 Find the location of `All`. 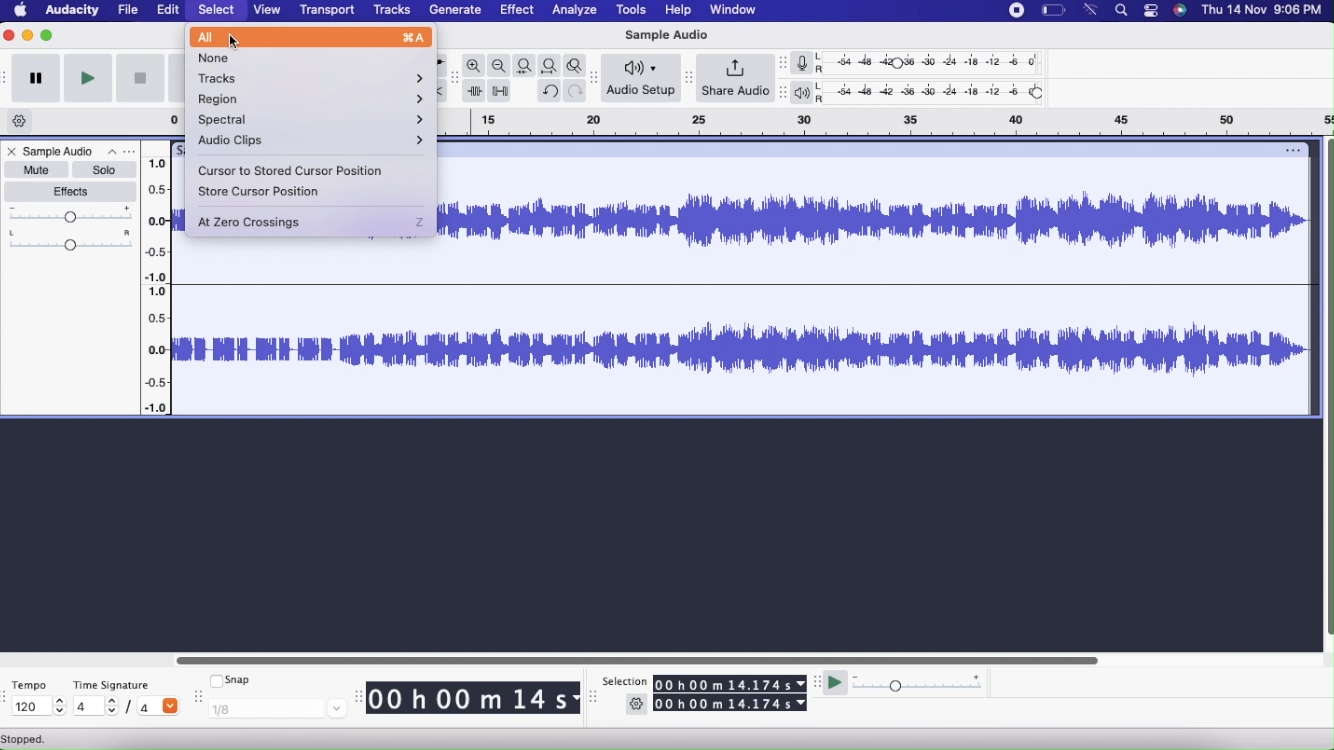

All is located at coordinates (310, 38).